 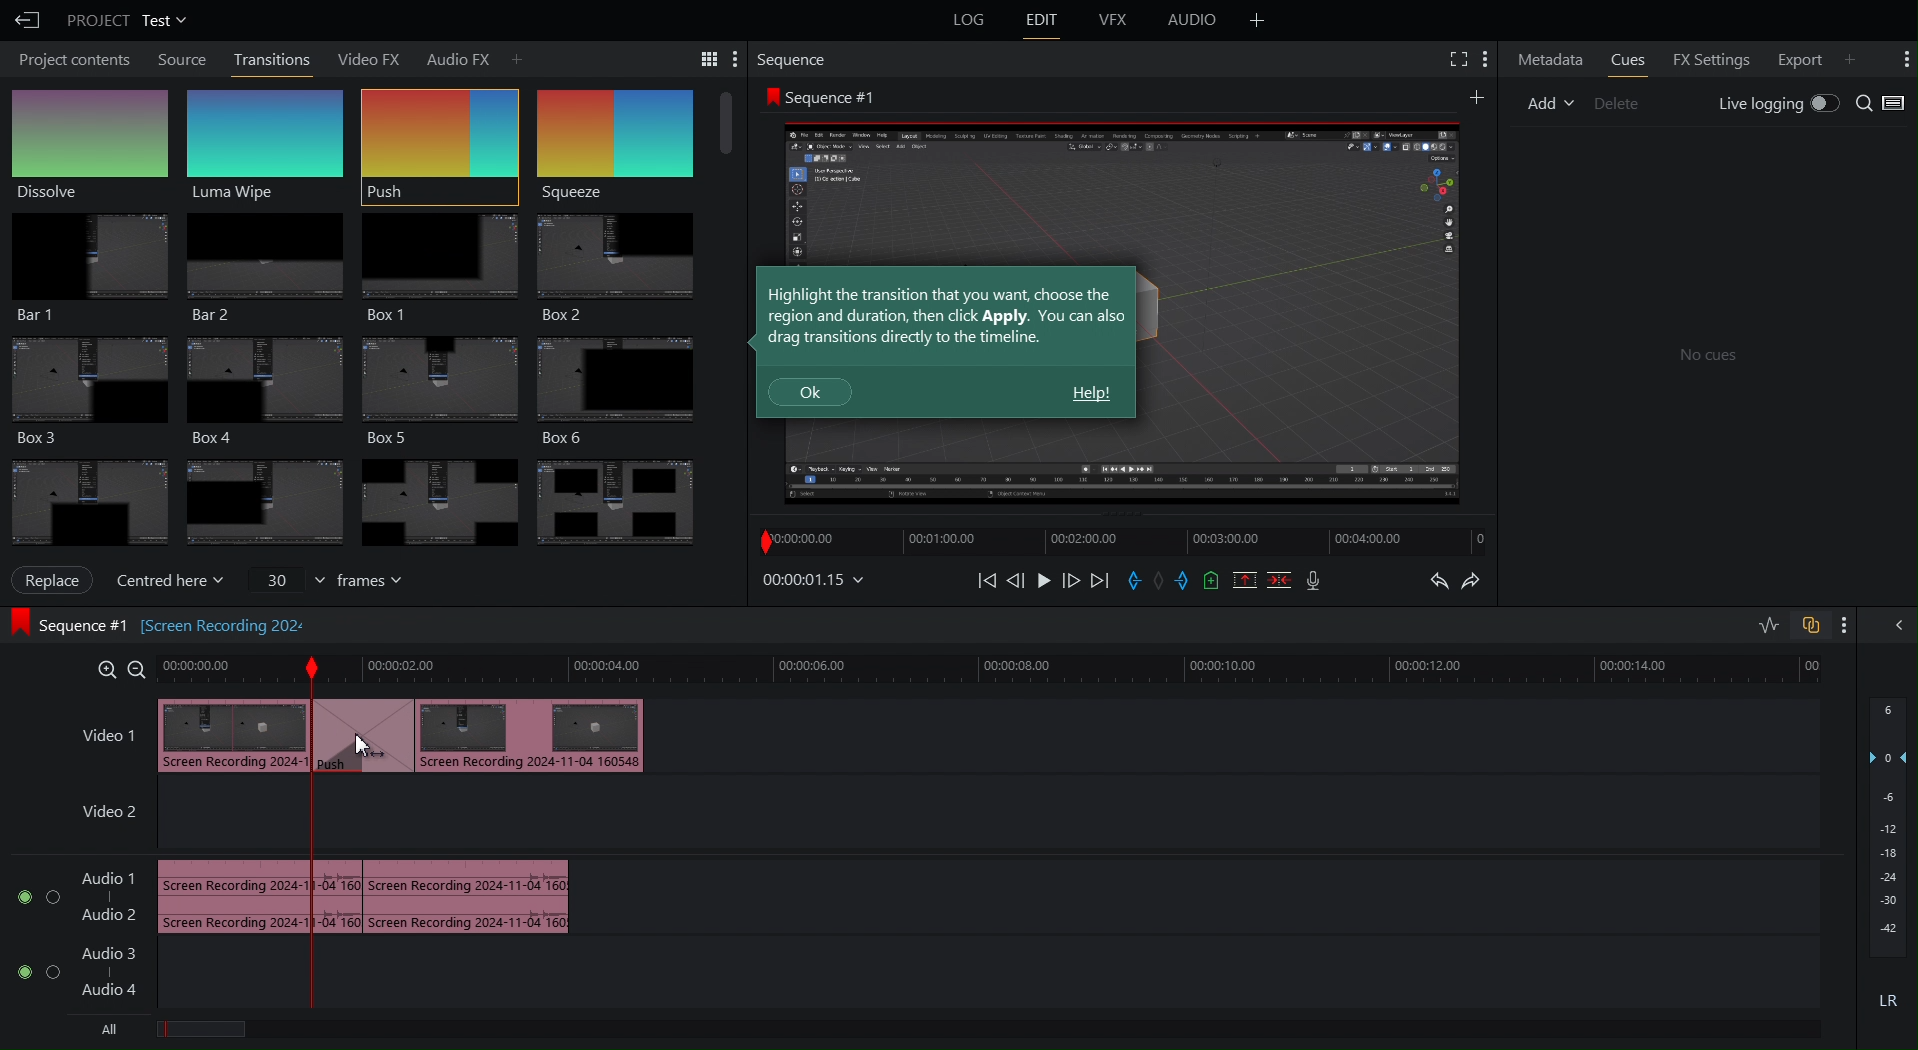 I want to click on Transitions, so click(x=356, y=503).